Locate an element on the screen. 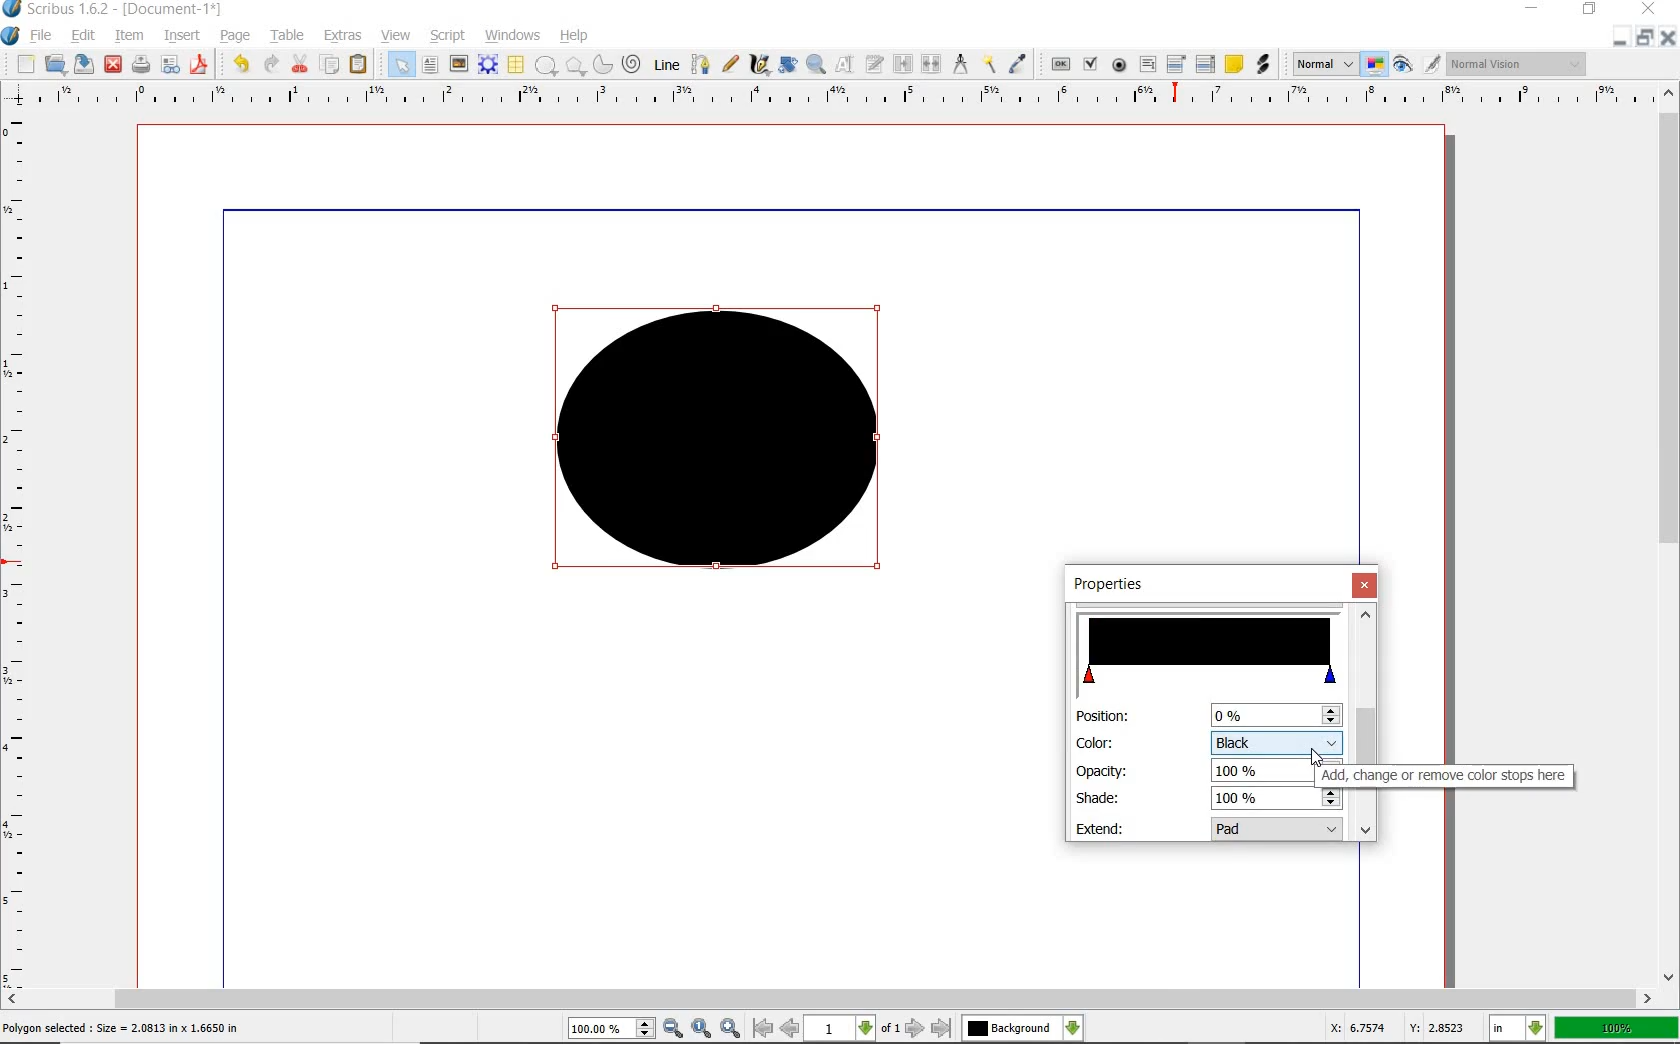 This screenshot has height=1044, width=1680. LINK TEXT FRAME is located at coordinates (903, 63).